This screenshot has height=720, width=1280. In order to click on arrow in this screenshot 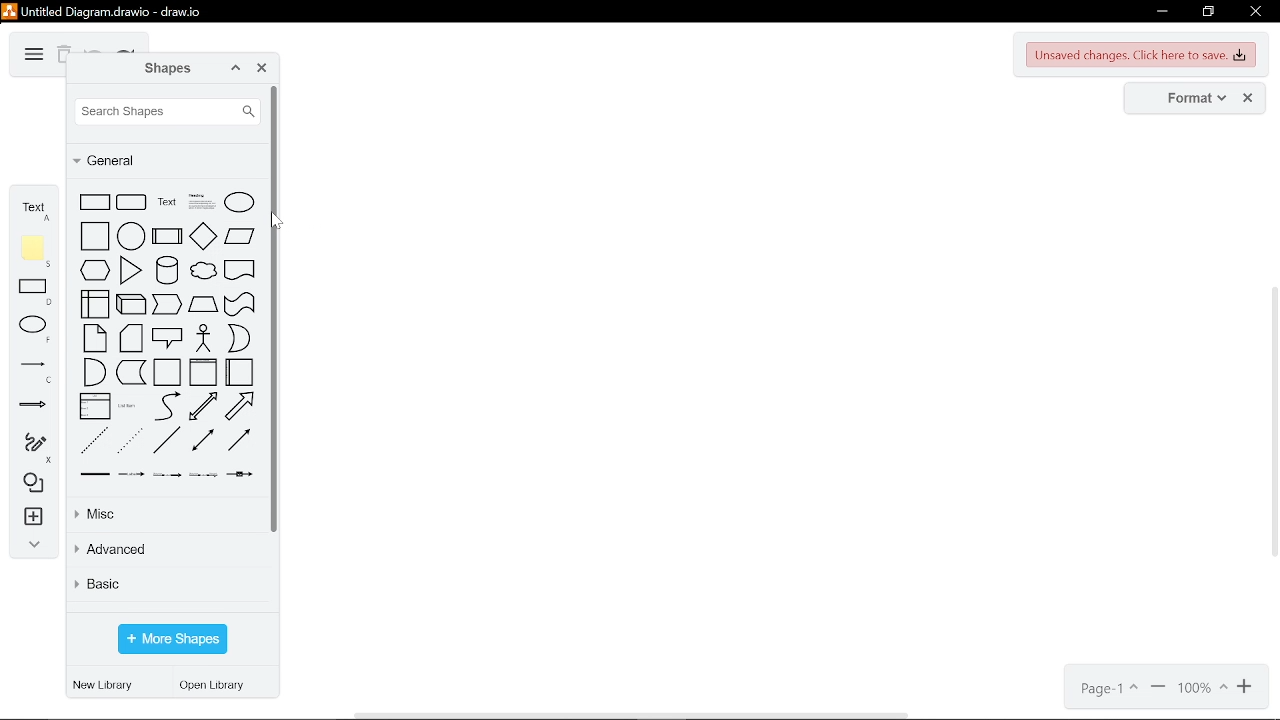, I will do `click(239, 406)`.